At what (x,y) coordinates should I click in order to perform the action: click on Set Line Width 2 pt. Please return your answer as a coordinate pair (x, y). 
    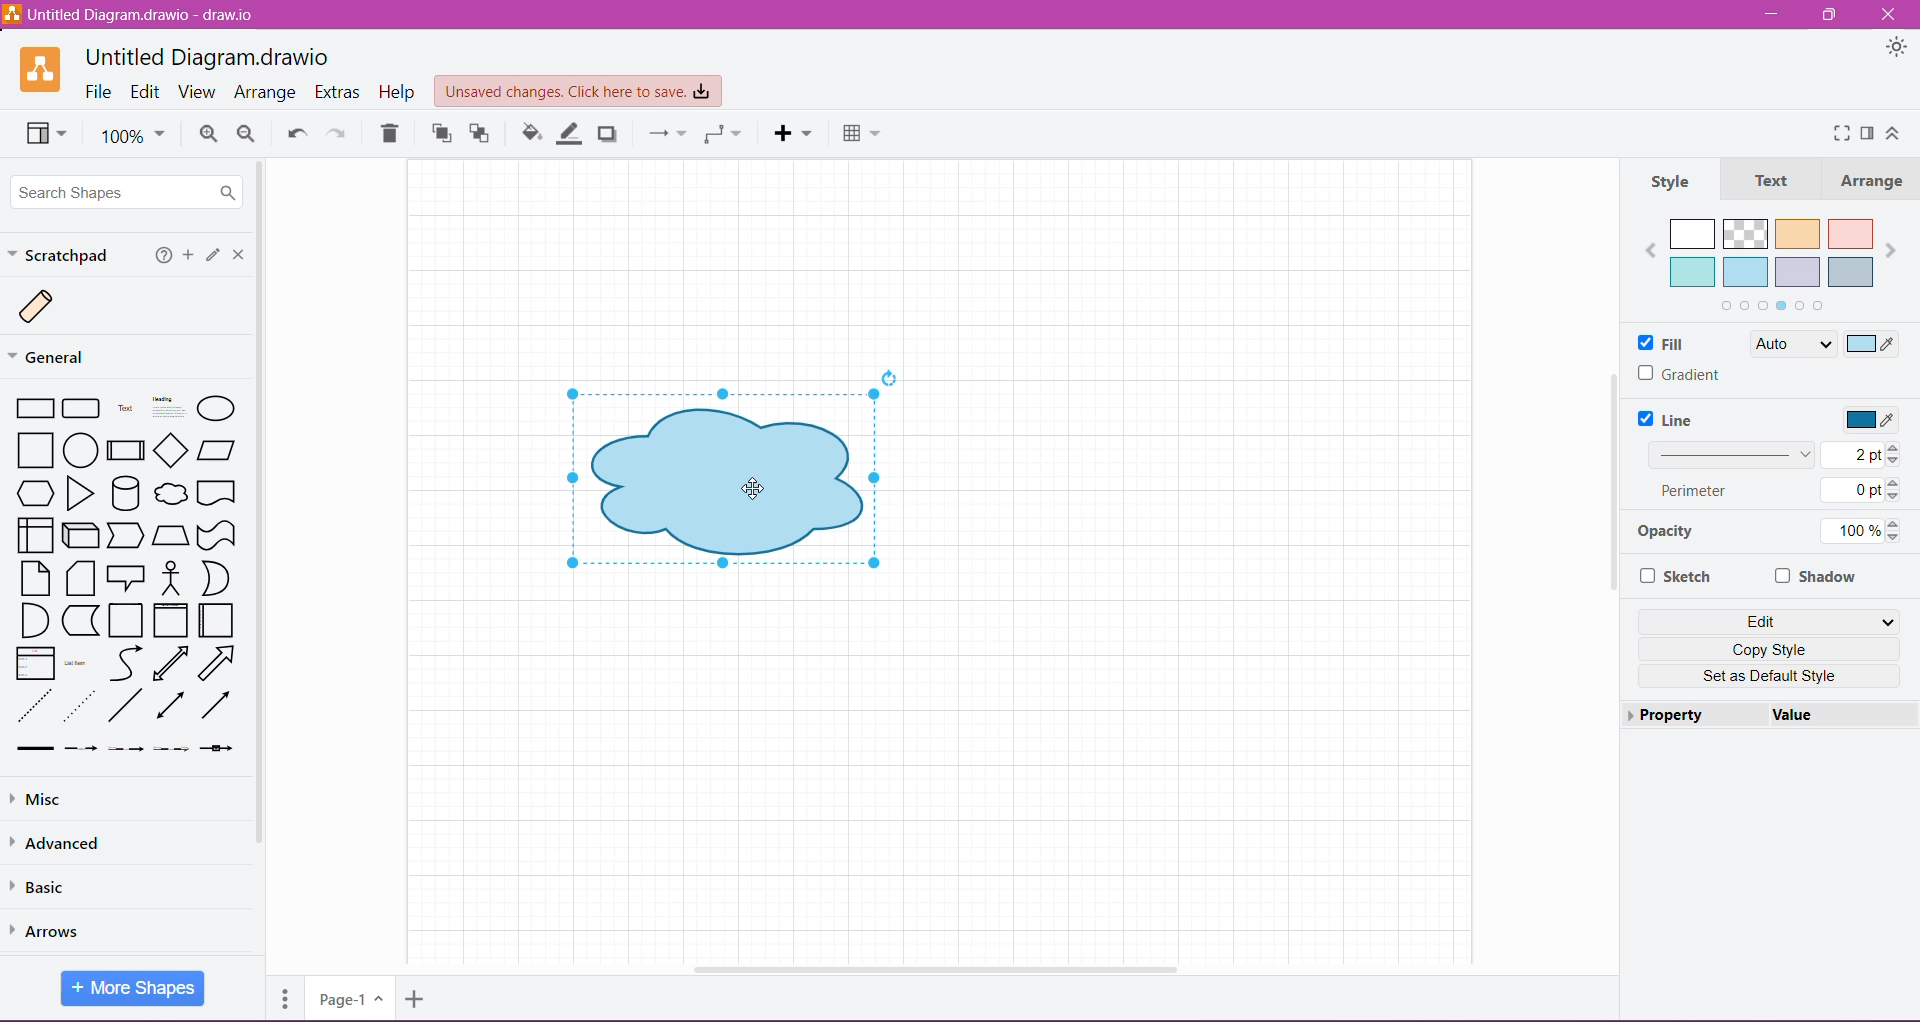
    Looking at the image, I should click on (1777, 456).